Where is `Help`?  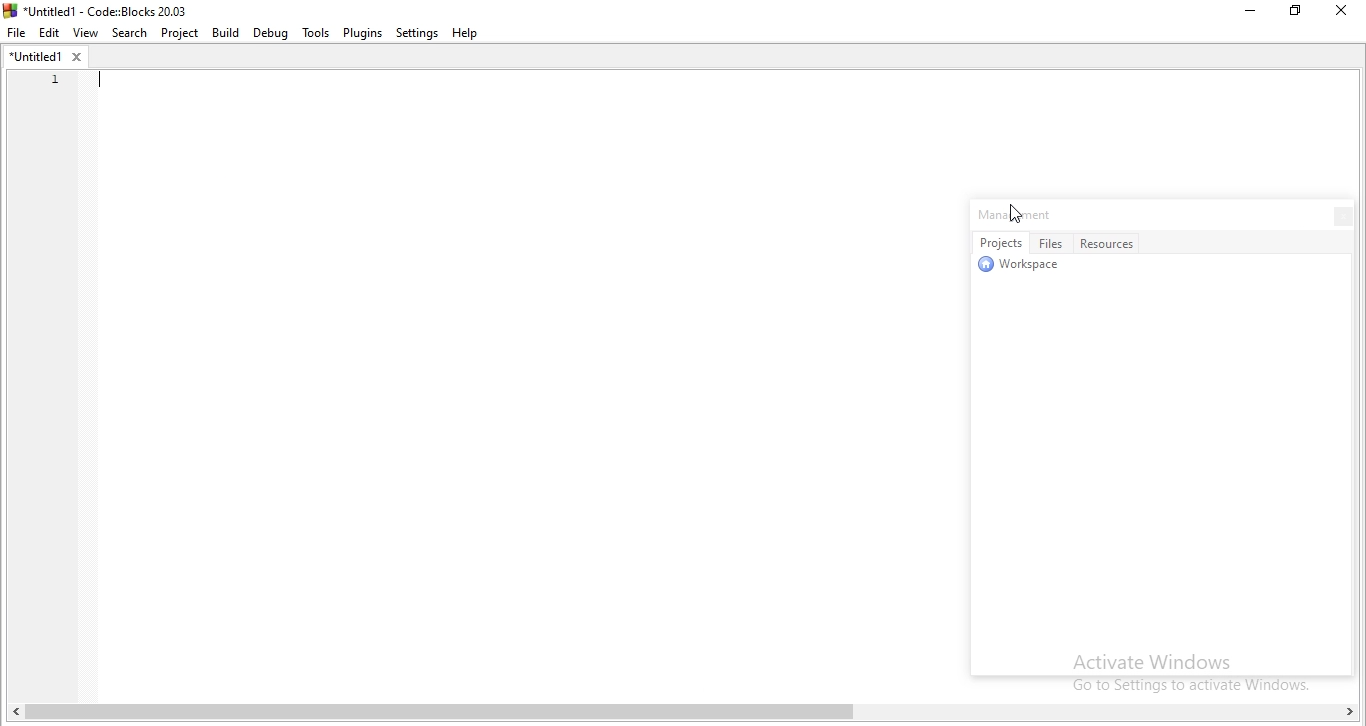 Help is located at coordinates (472, 32).